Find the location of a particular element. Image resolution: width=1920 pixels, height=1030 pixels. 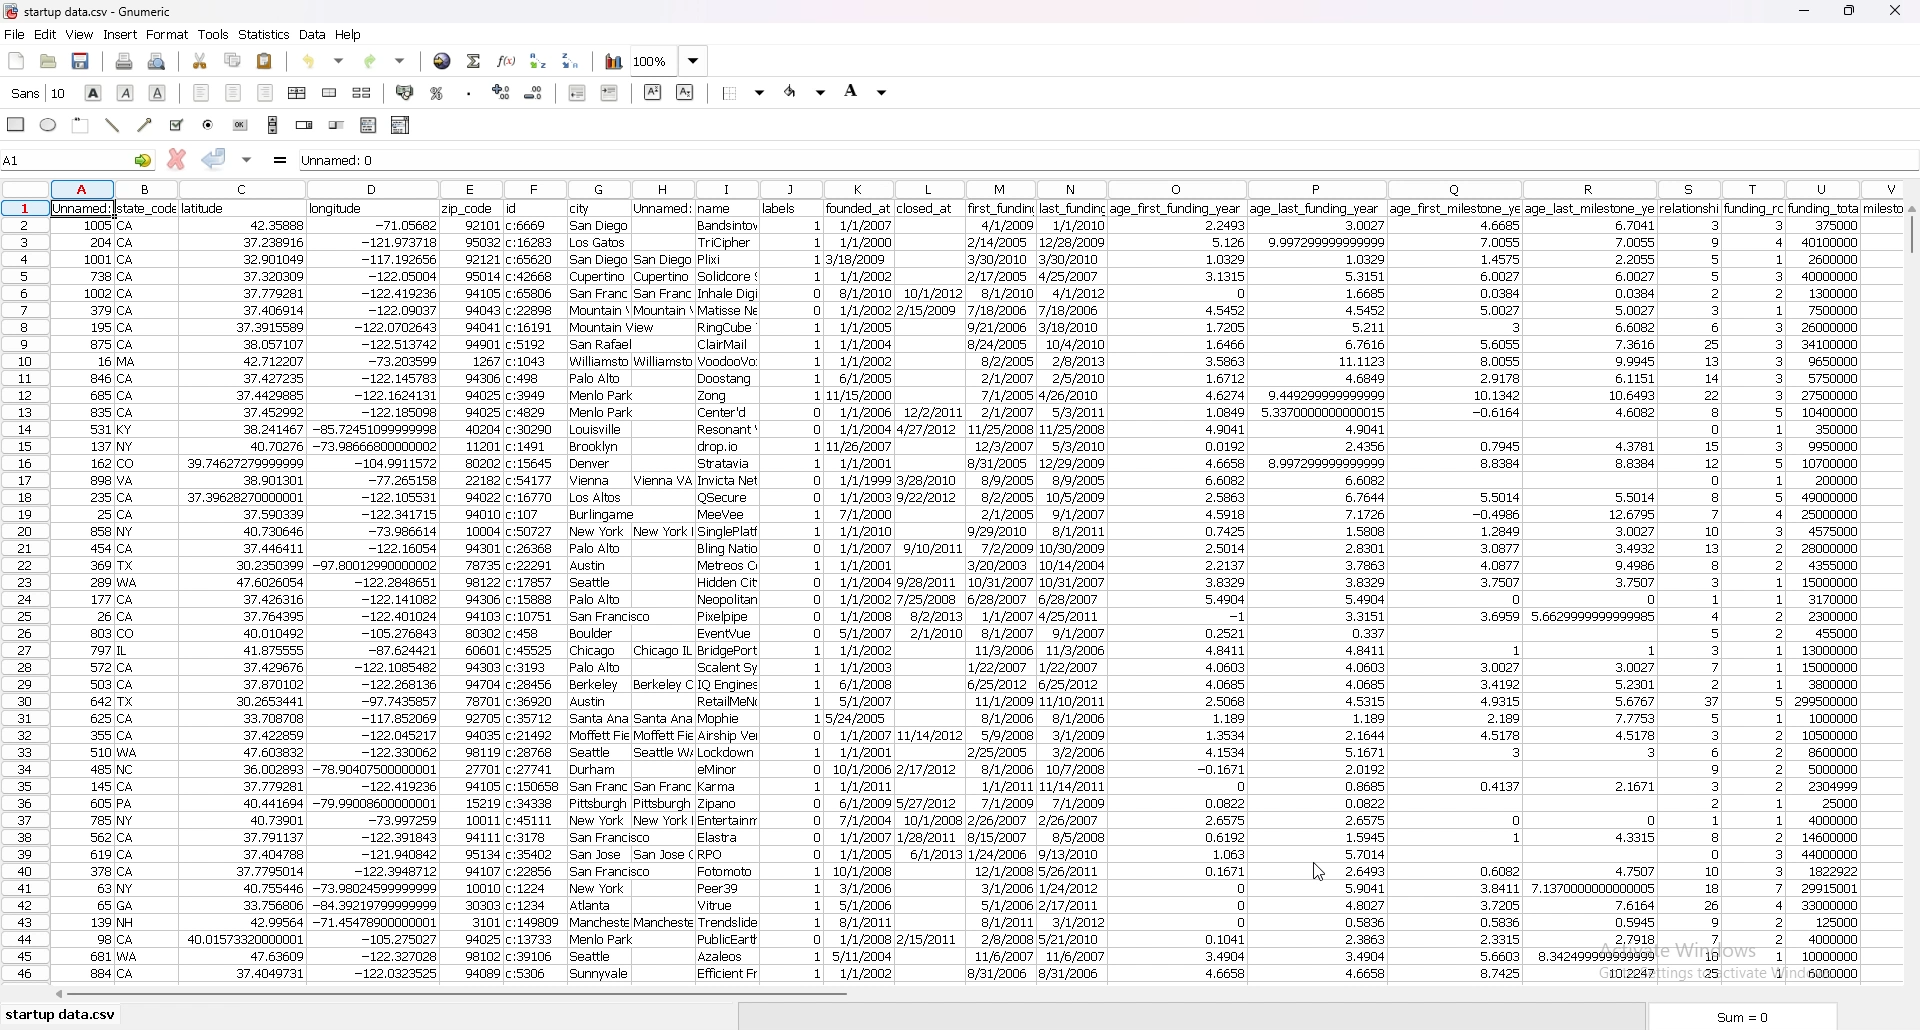

spin button is located at coordinates (304, 126).